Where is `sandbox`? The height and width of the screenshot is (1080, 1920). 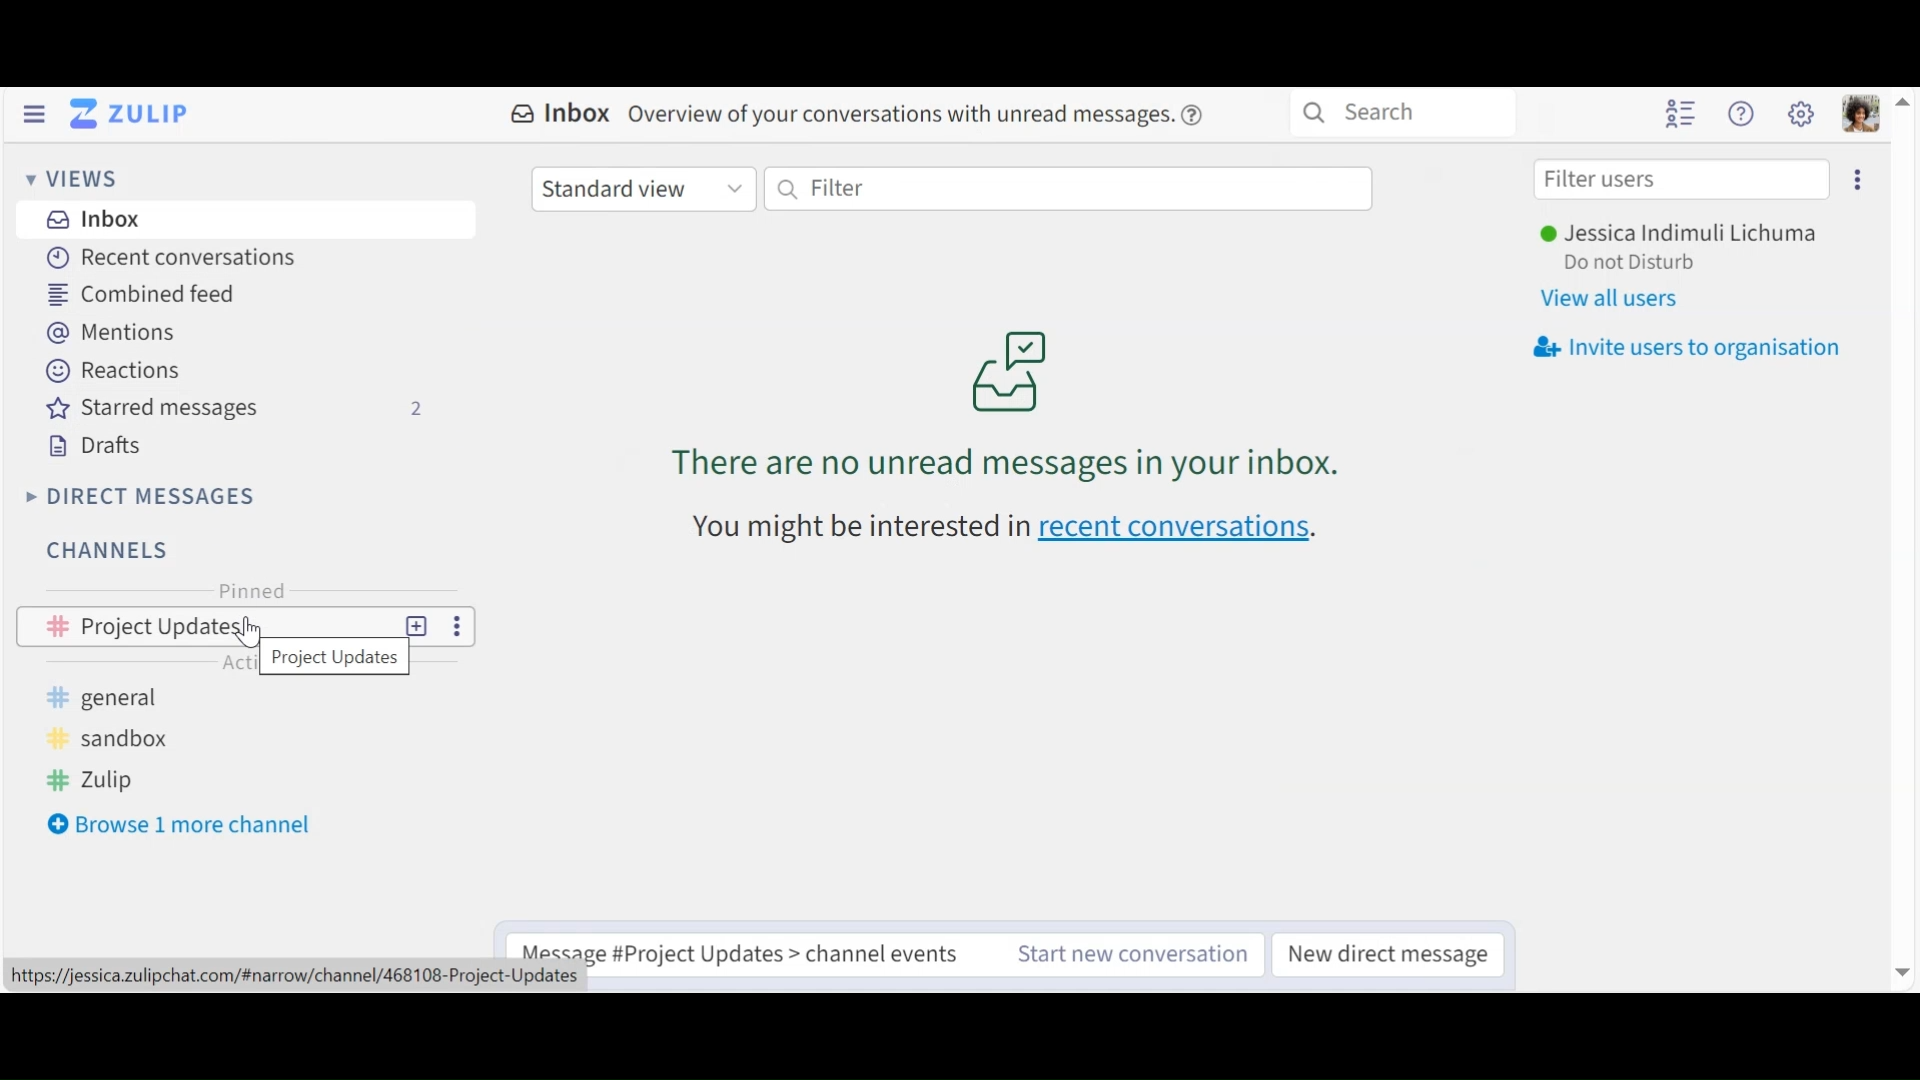 sandbox is located at coordinates (113, 738).